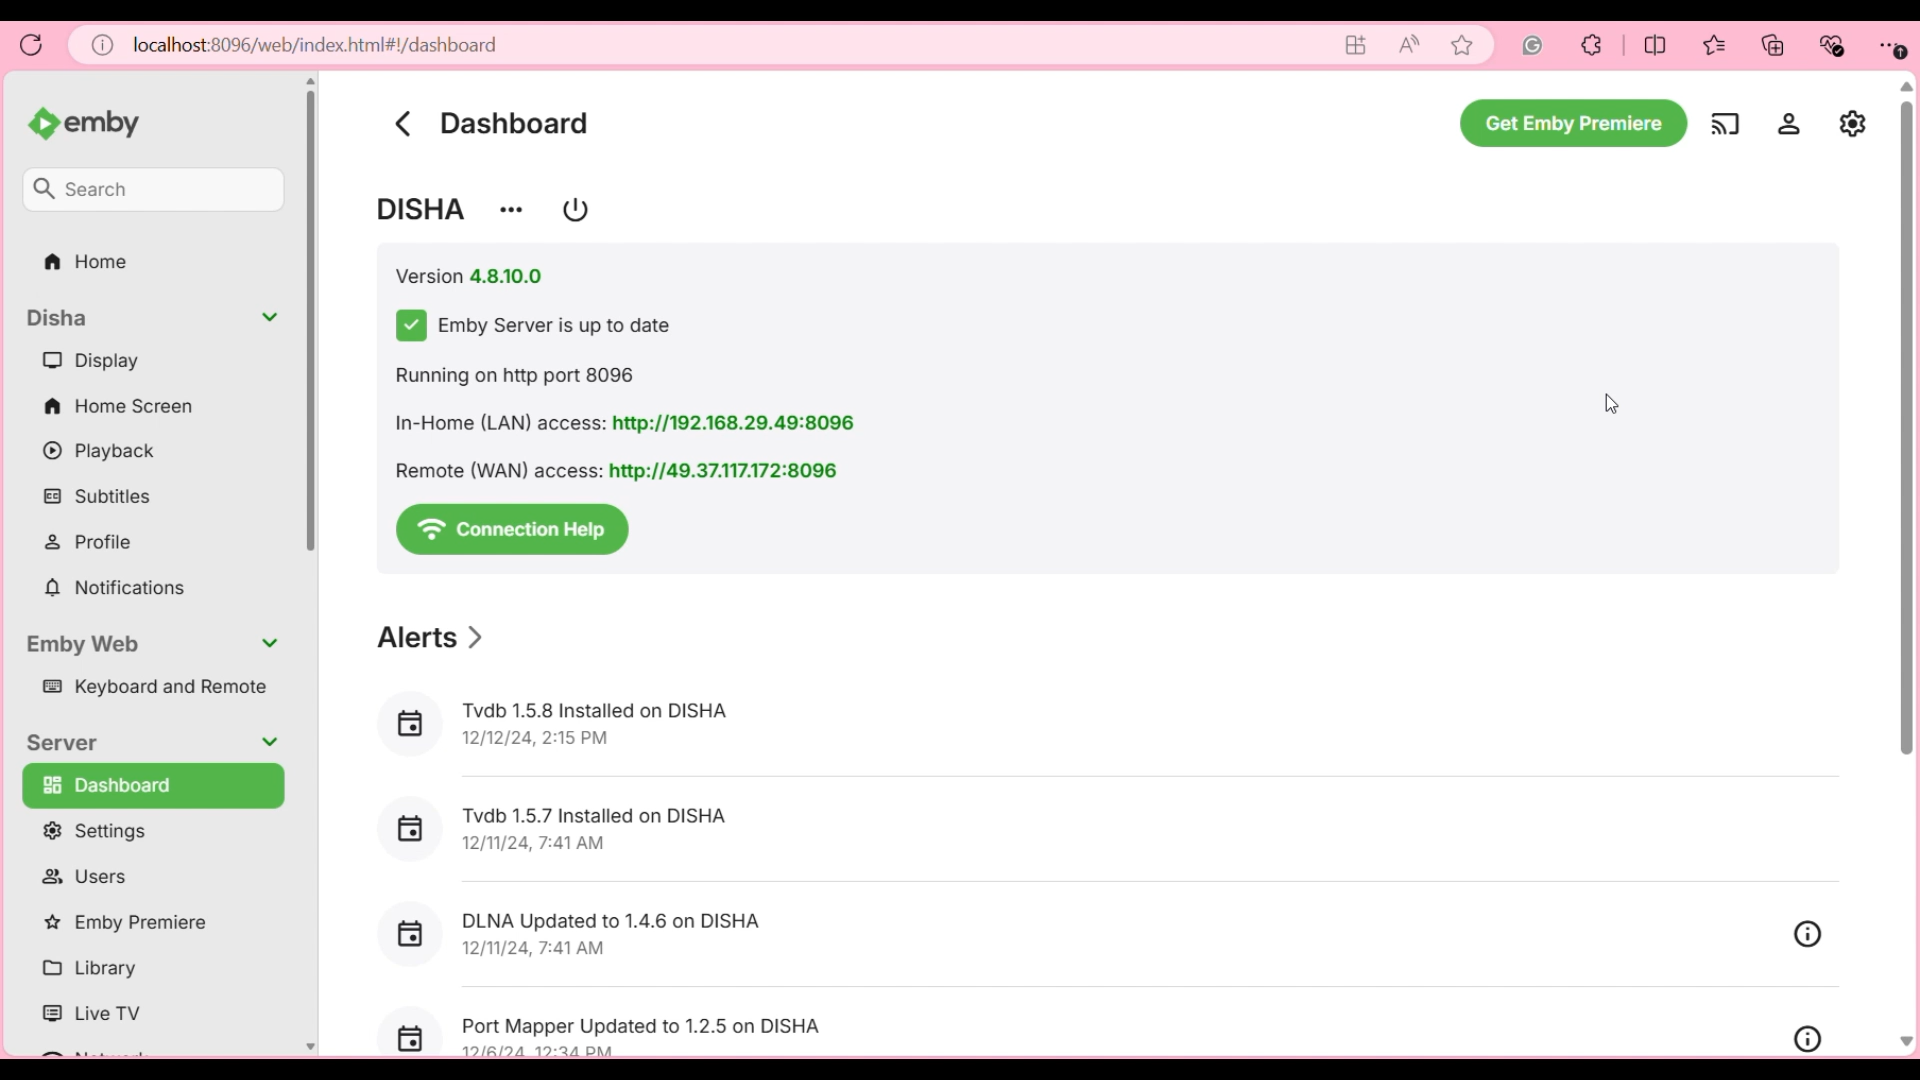 This screenshot has width=1920, height=1080. What do you see at coordinates (1573, 123) in the screenshot?
I see `Get Emby premiere` at bounding box center [1573, 123].